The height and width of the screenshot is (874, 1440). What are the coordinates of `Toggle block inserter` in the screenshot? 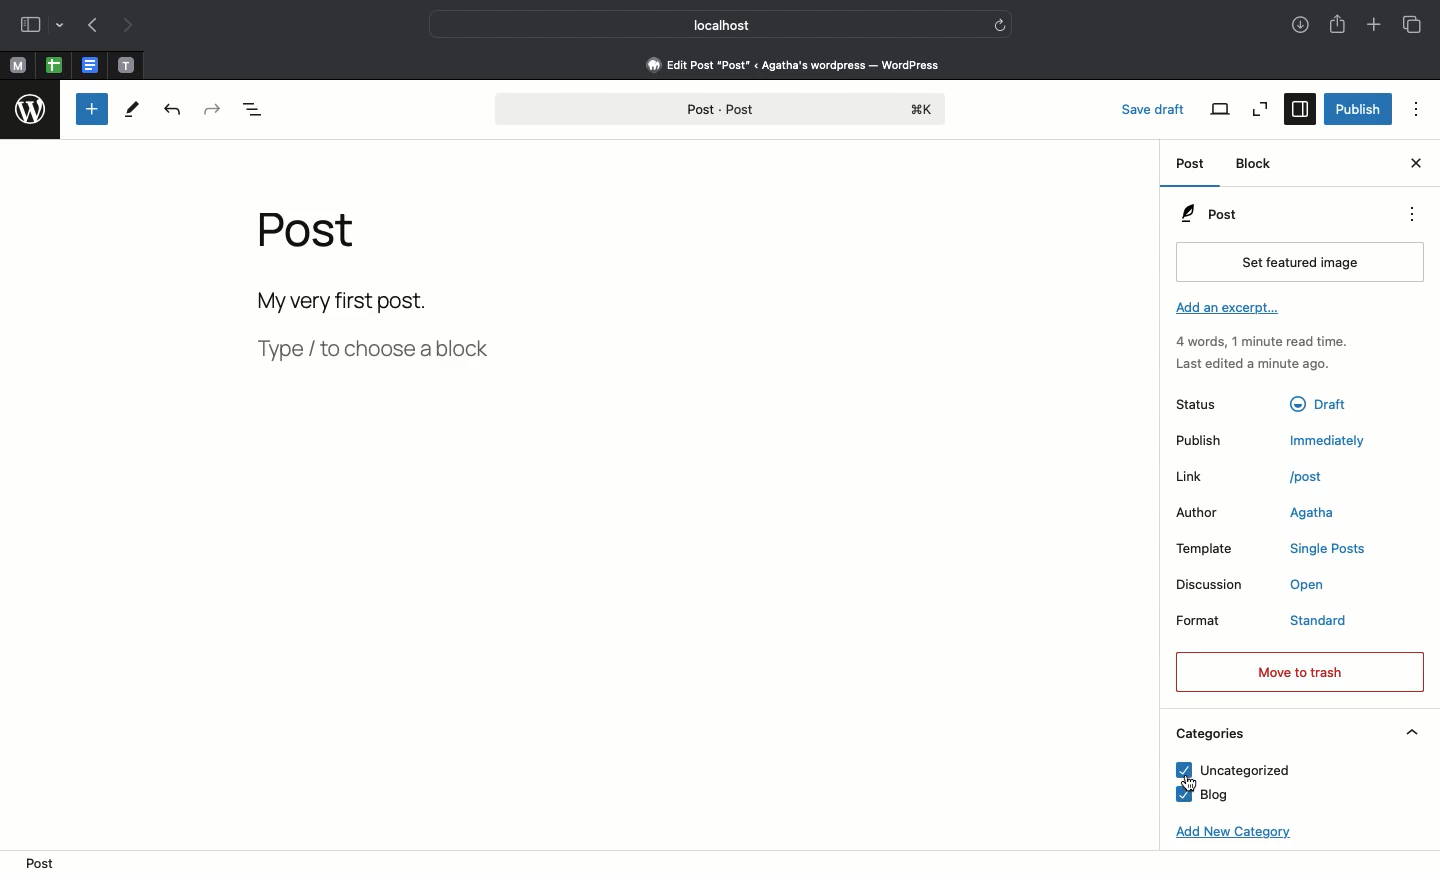 It's located at (92, 109).